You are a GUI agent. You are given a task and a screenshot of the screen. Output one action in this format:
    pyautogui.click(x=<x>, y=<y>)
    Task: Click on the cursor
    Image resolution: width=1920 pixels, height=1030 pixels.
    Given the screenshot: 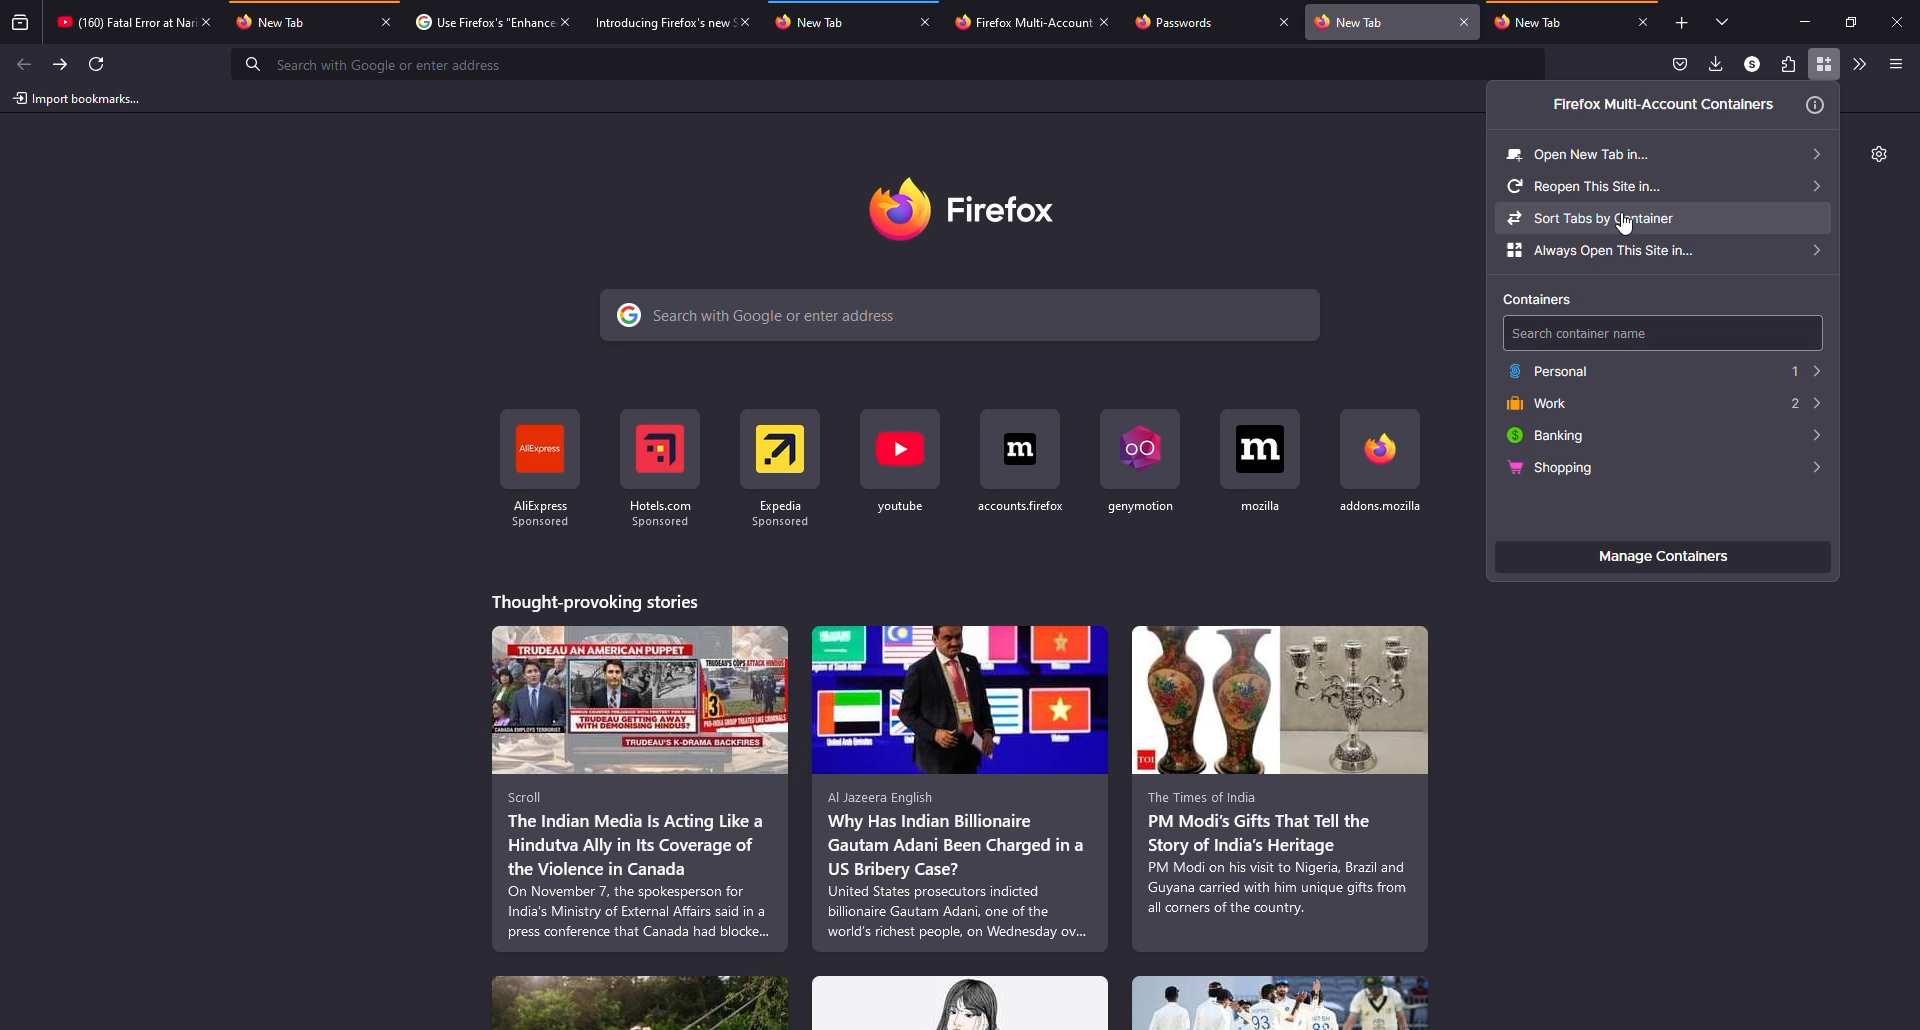 What is the action you would take?
    pyautogui.click(x=1823, y=77)
    